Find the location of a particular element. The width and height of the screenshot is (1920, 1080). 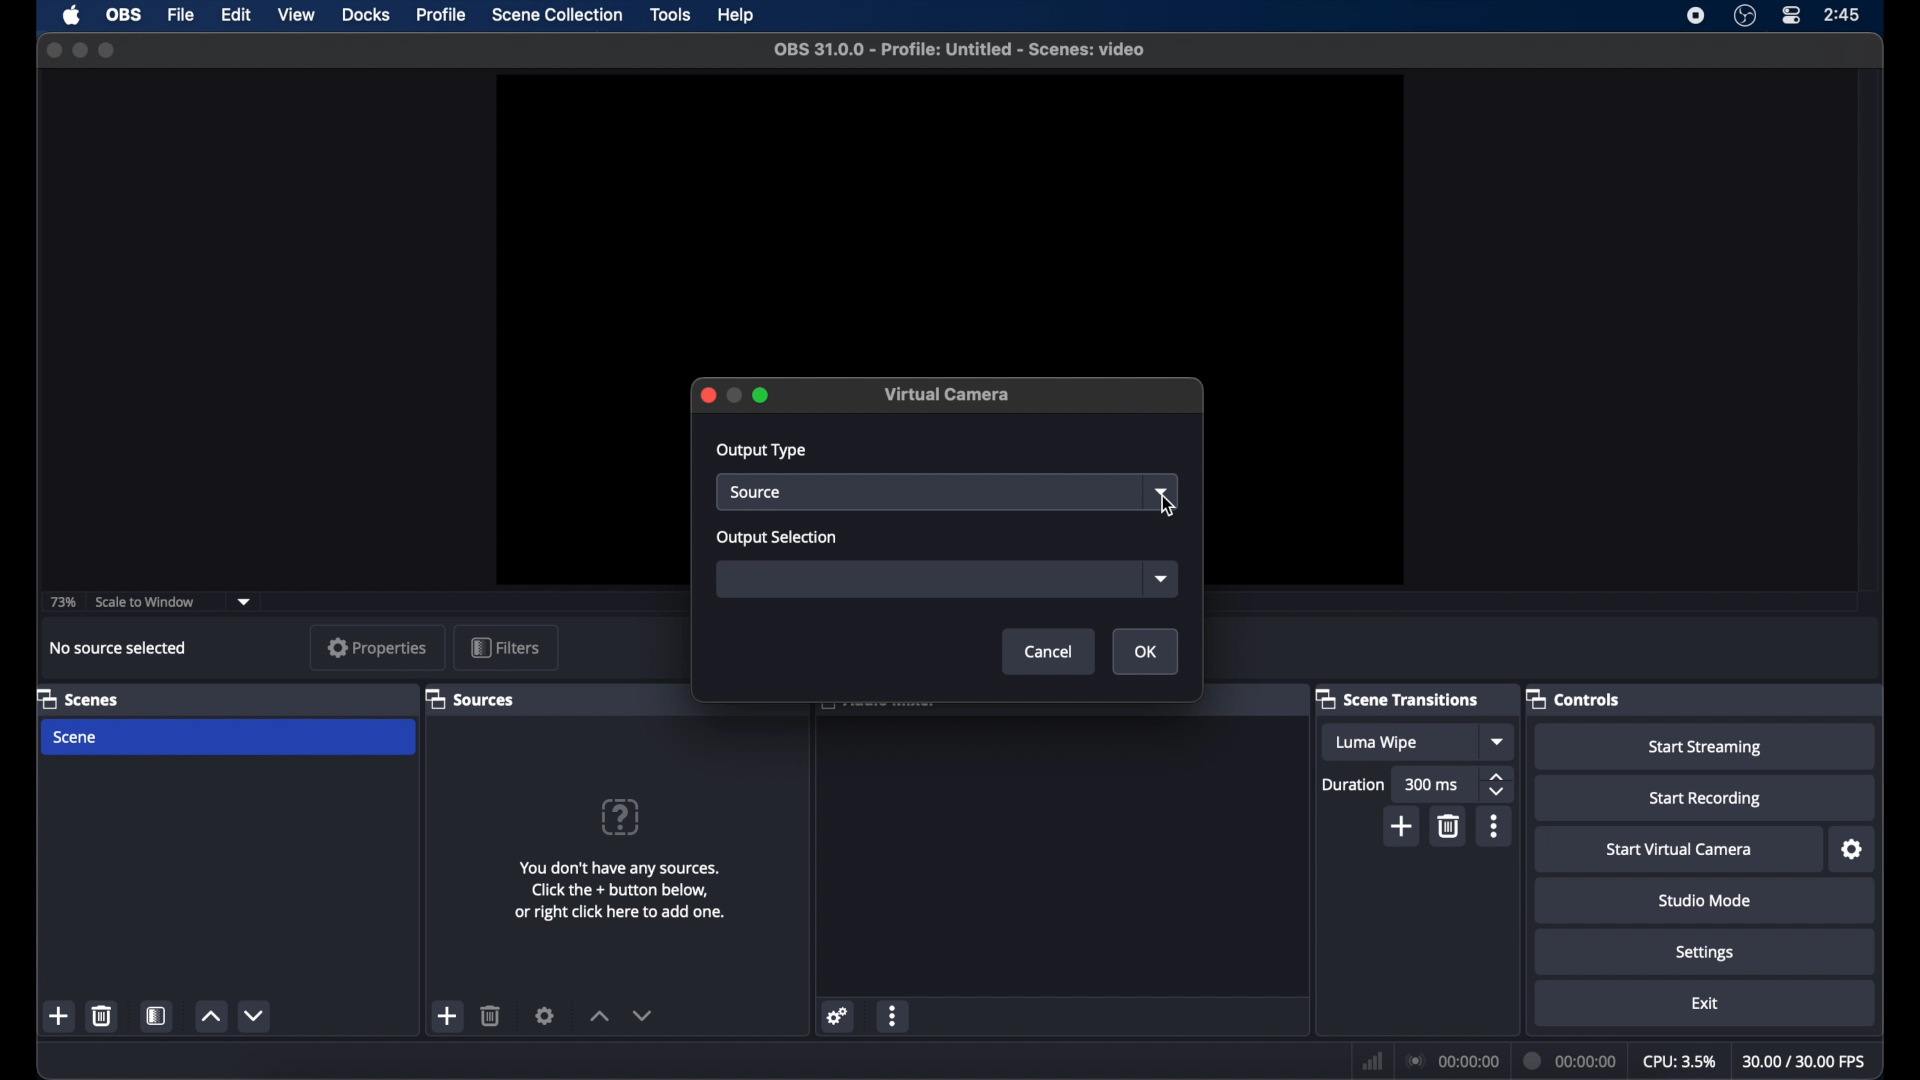

dropdown is located at coordinates (1163, 492).